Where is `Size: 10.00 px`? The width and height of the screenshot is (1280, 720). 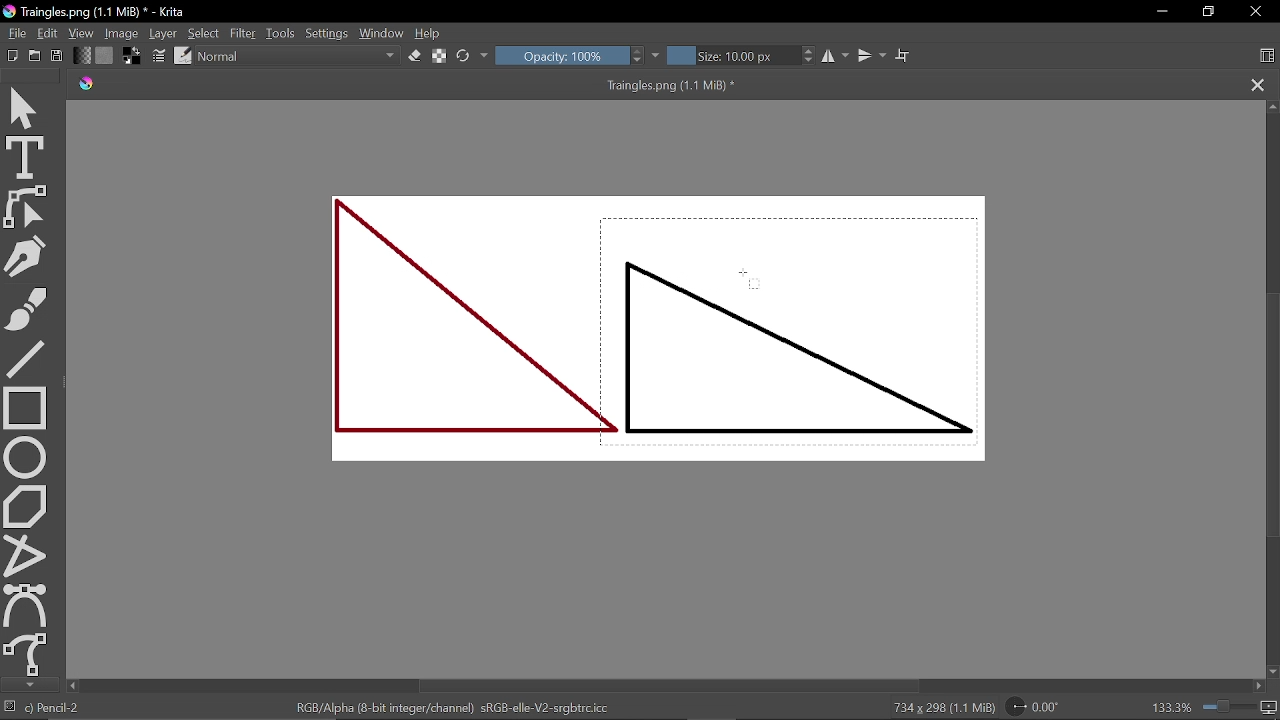
Size: 10.00 px is located at coordinates (743, 55).